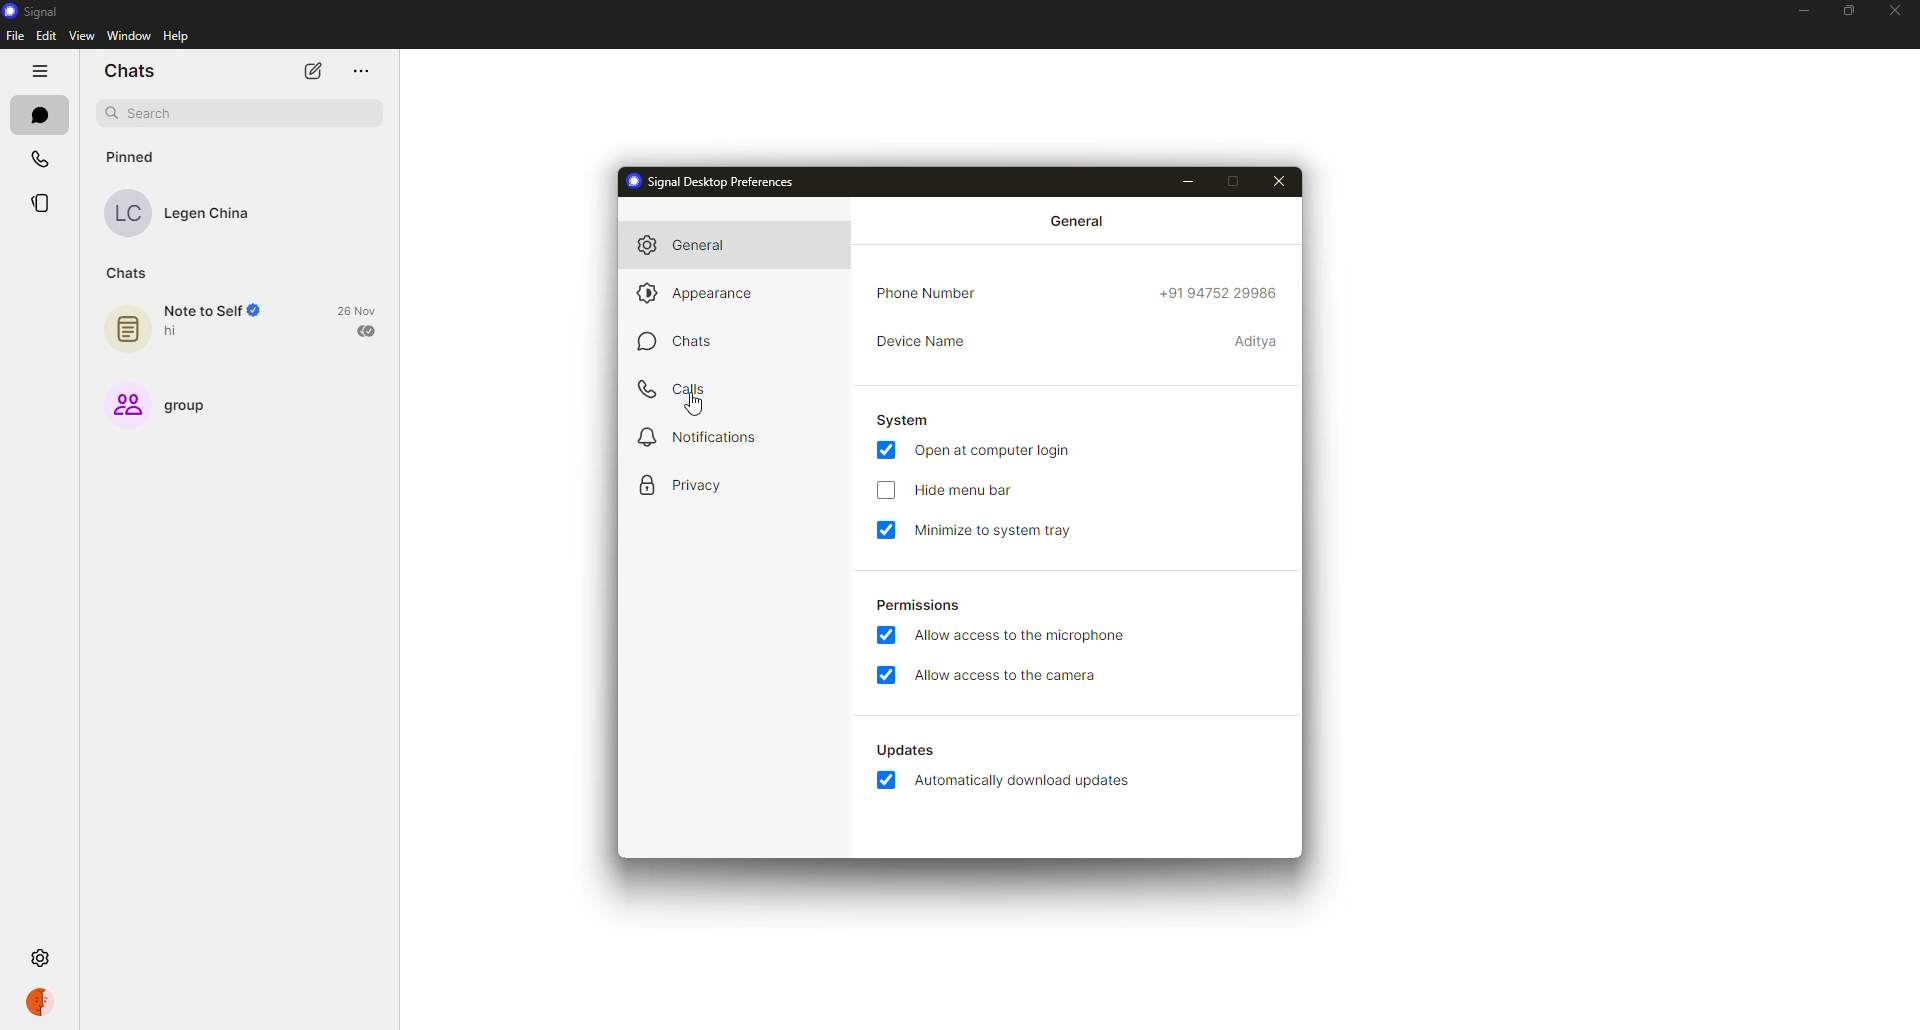  Describe the element at coordinates (158, 408) in the screenshot. I see `group` at that location.